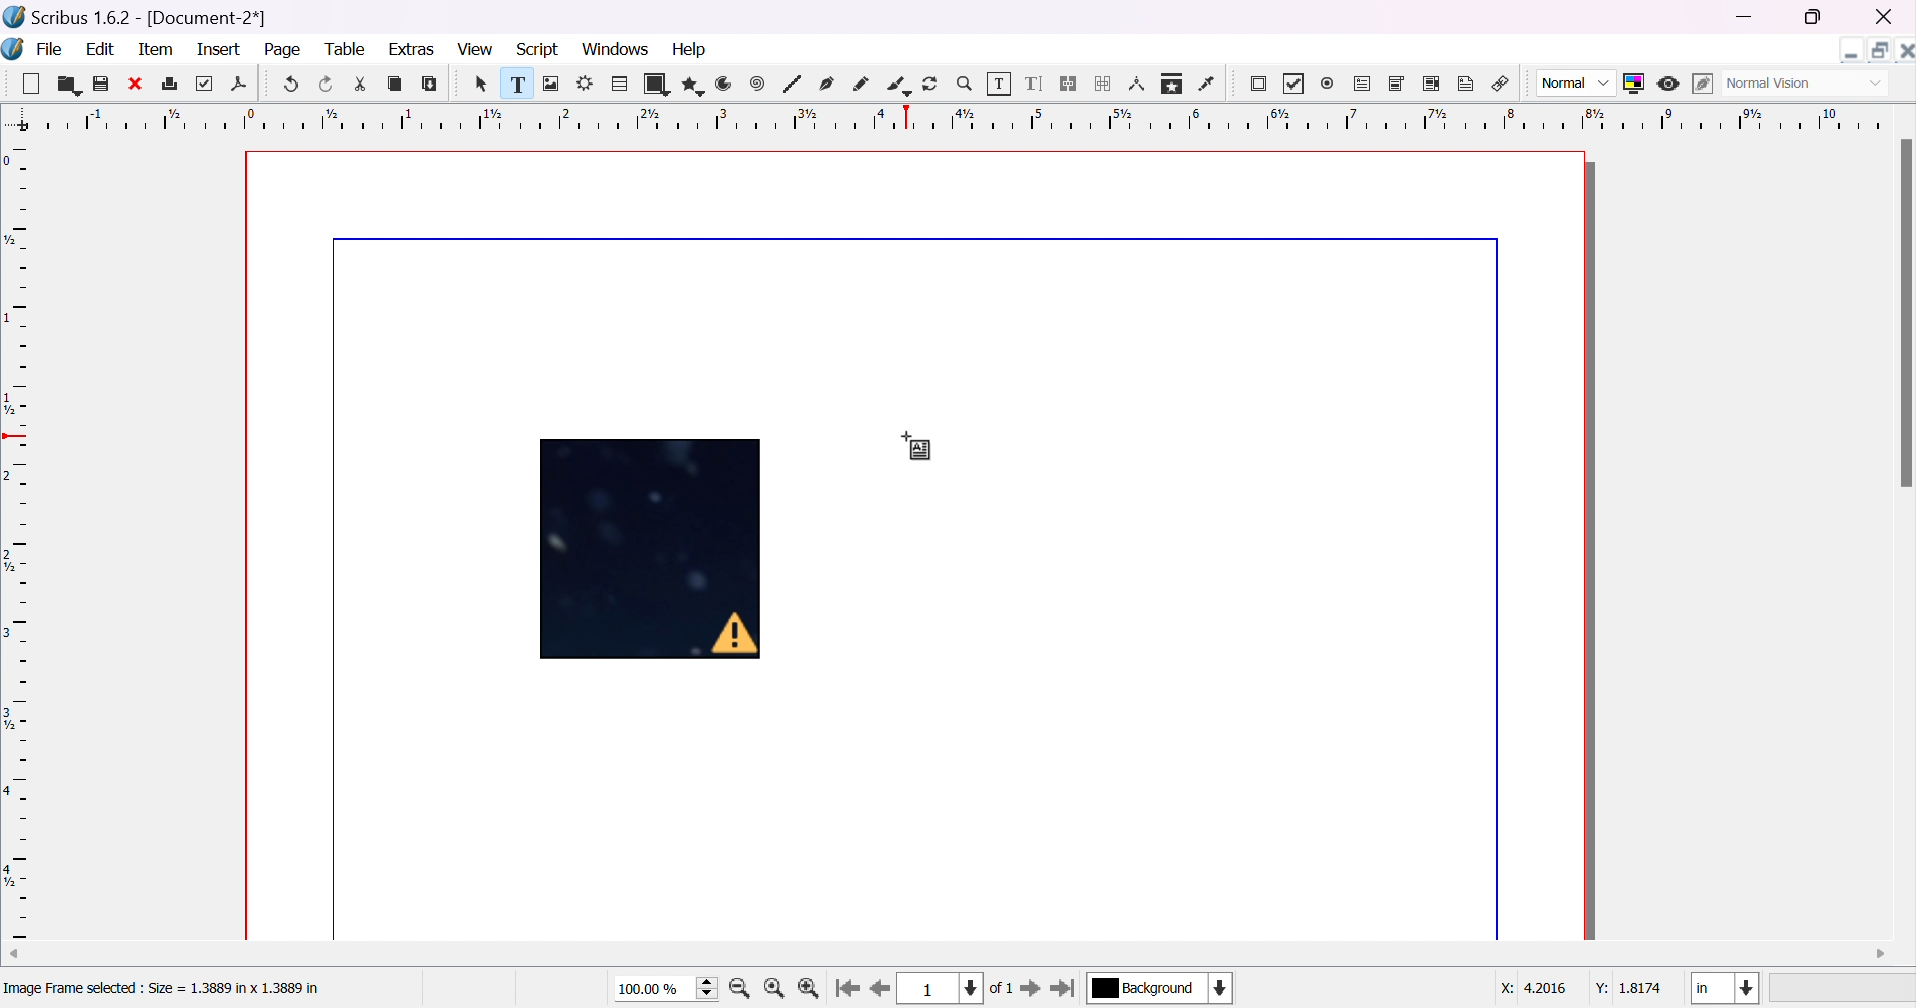 This screenshot has width=1916, height=1008. I want to click on line, so click(792, 84).